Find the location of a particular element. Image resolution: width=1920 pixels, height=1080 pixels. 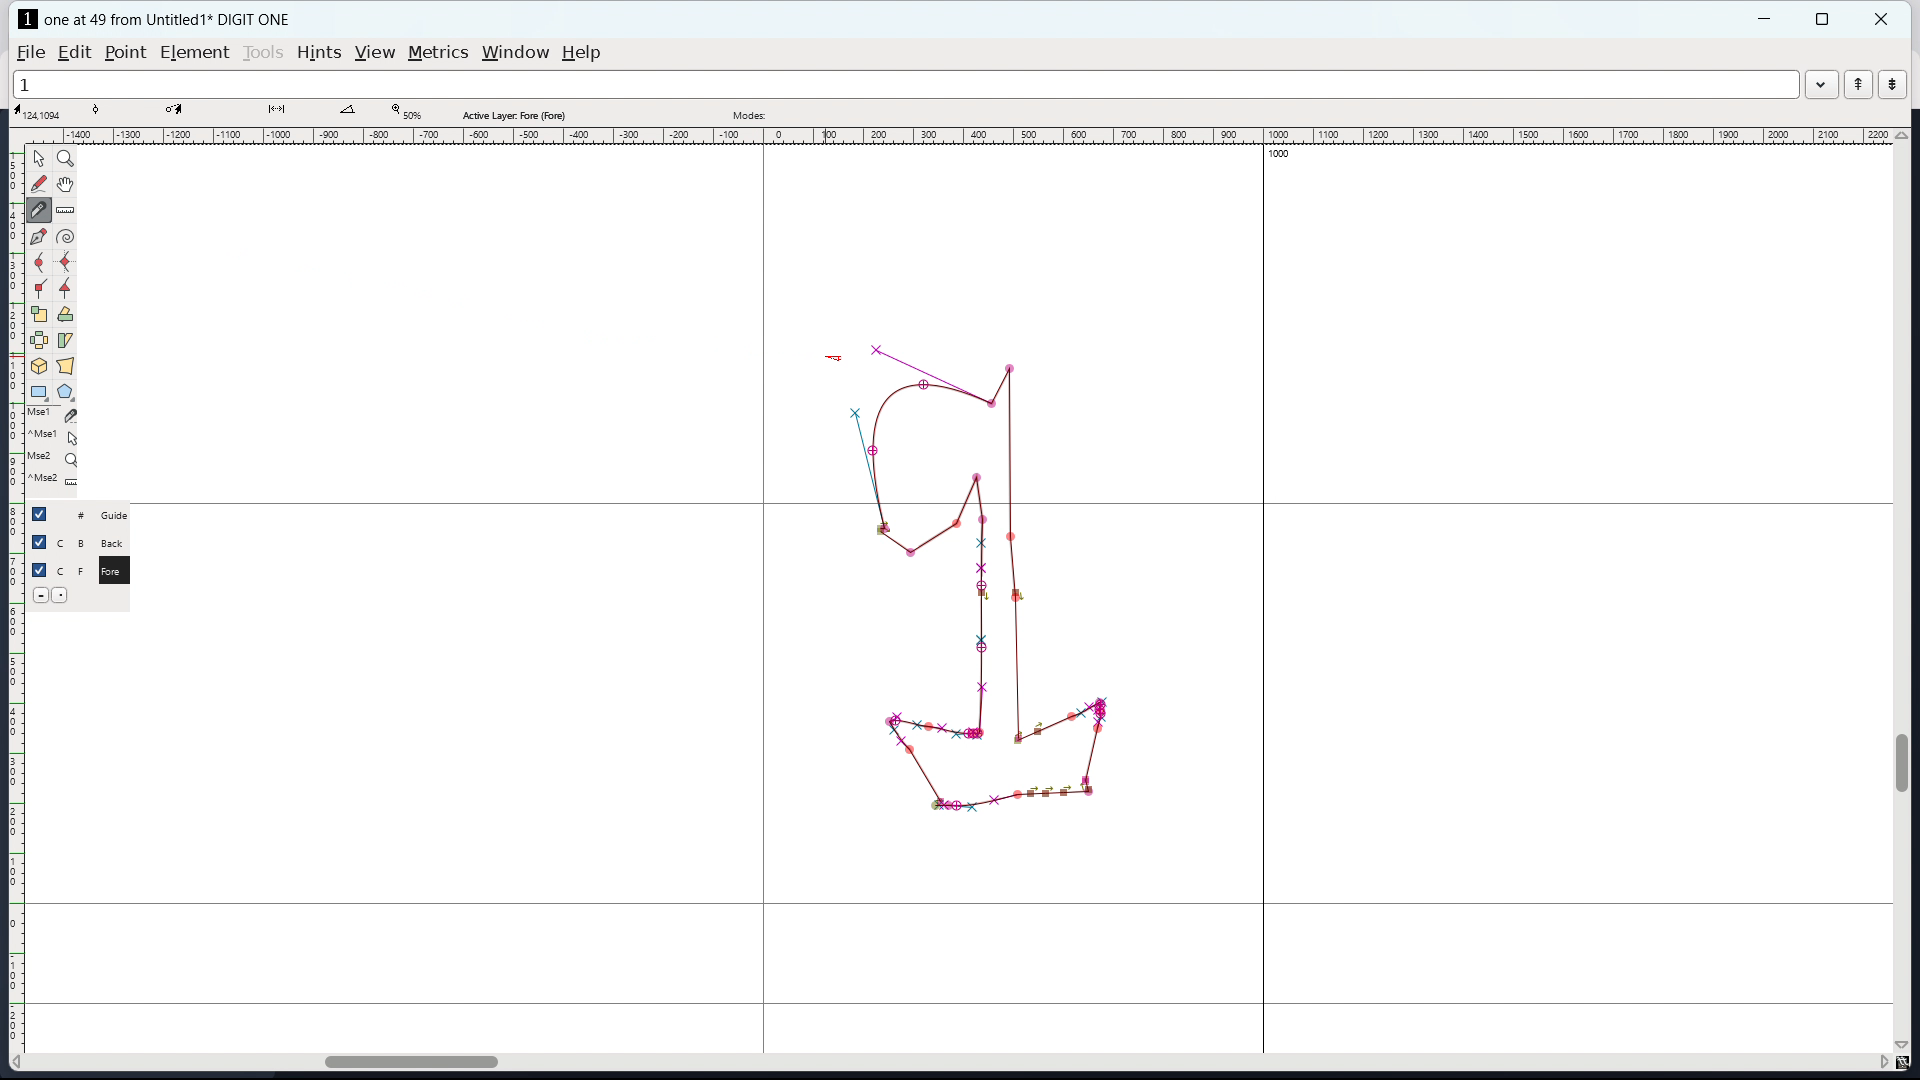

mse1 is located at coordinates (53, 413).